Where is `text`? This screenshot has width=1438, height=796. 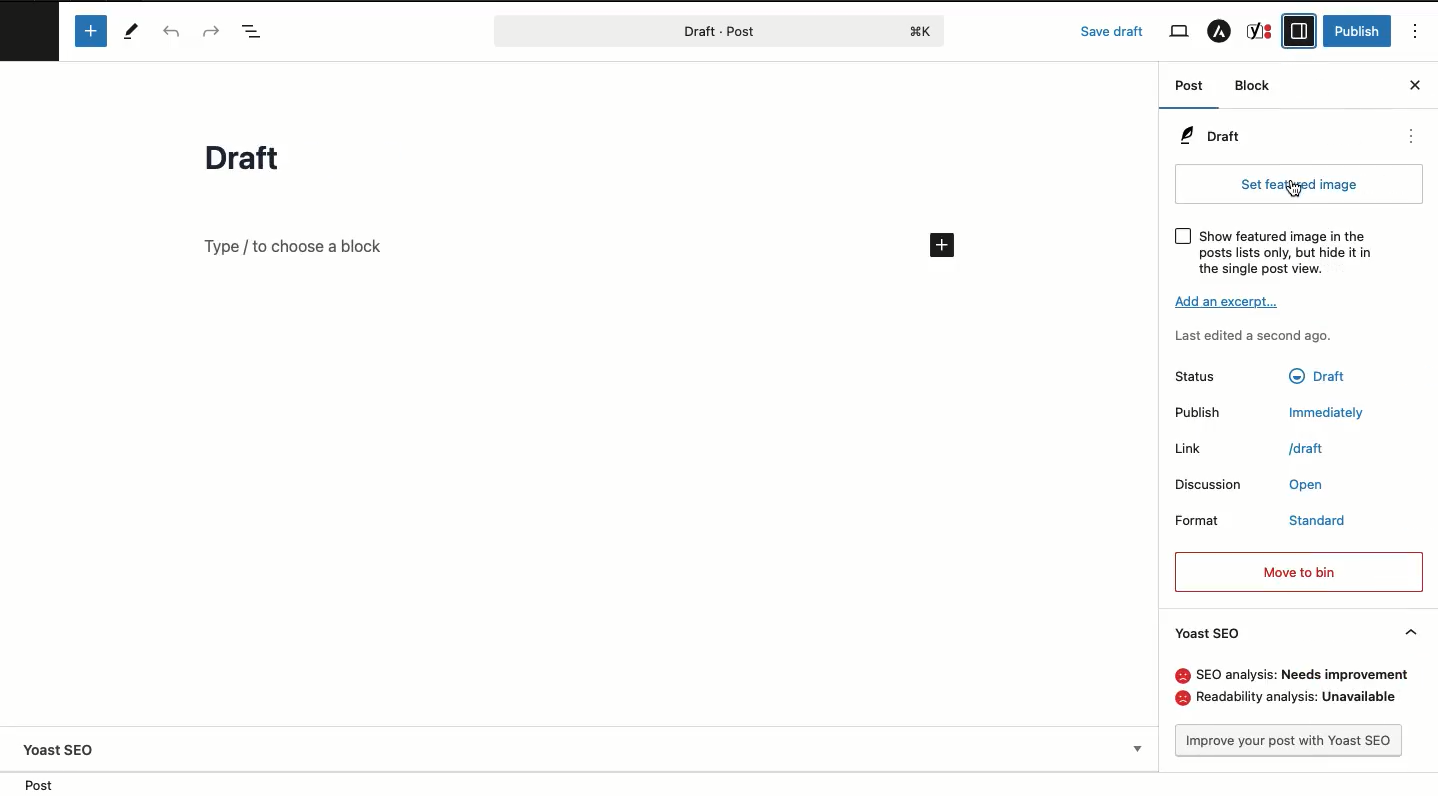
text is located at coordinates (1317, 378).